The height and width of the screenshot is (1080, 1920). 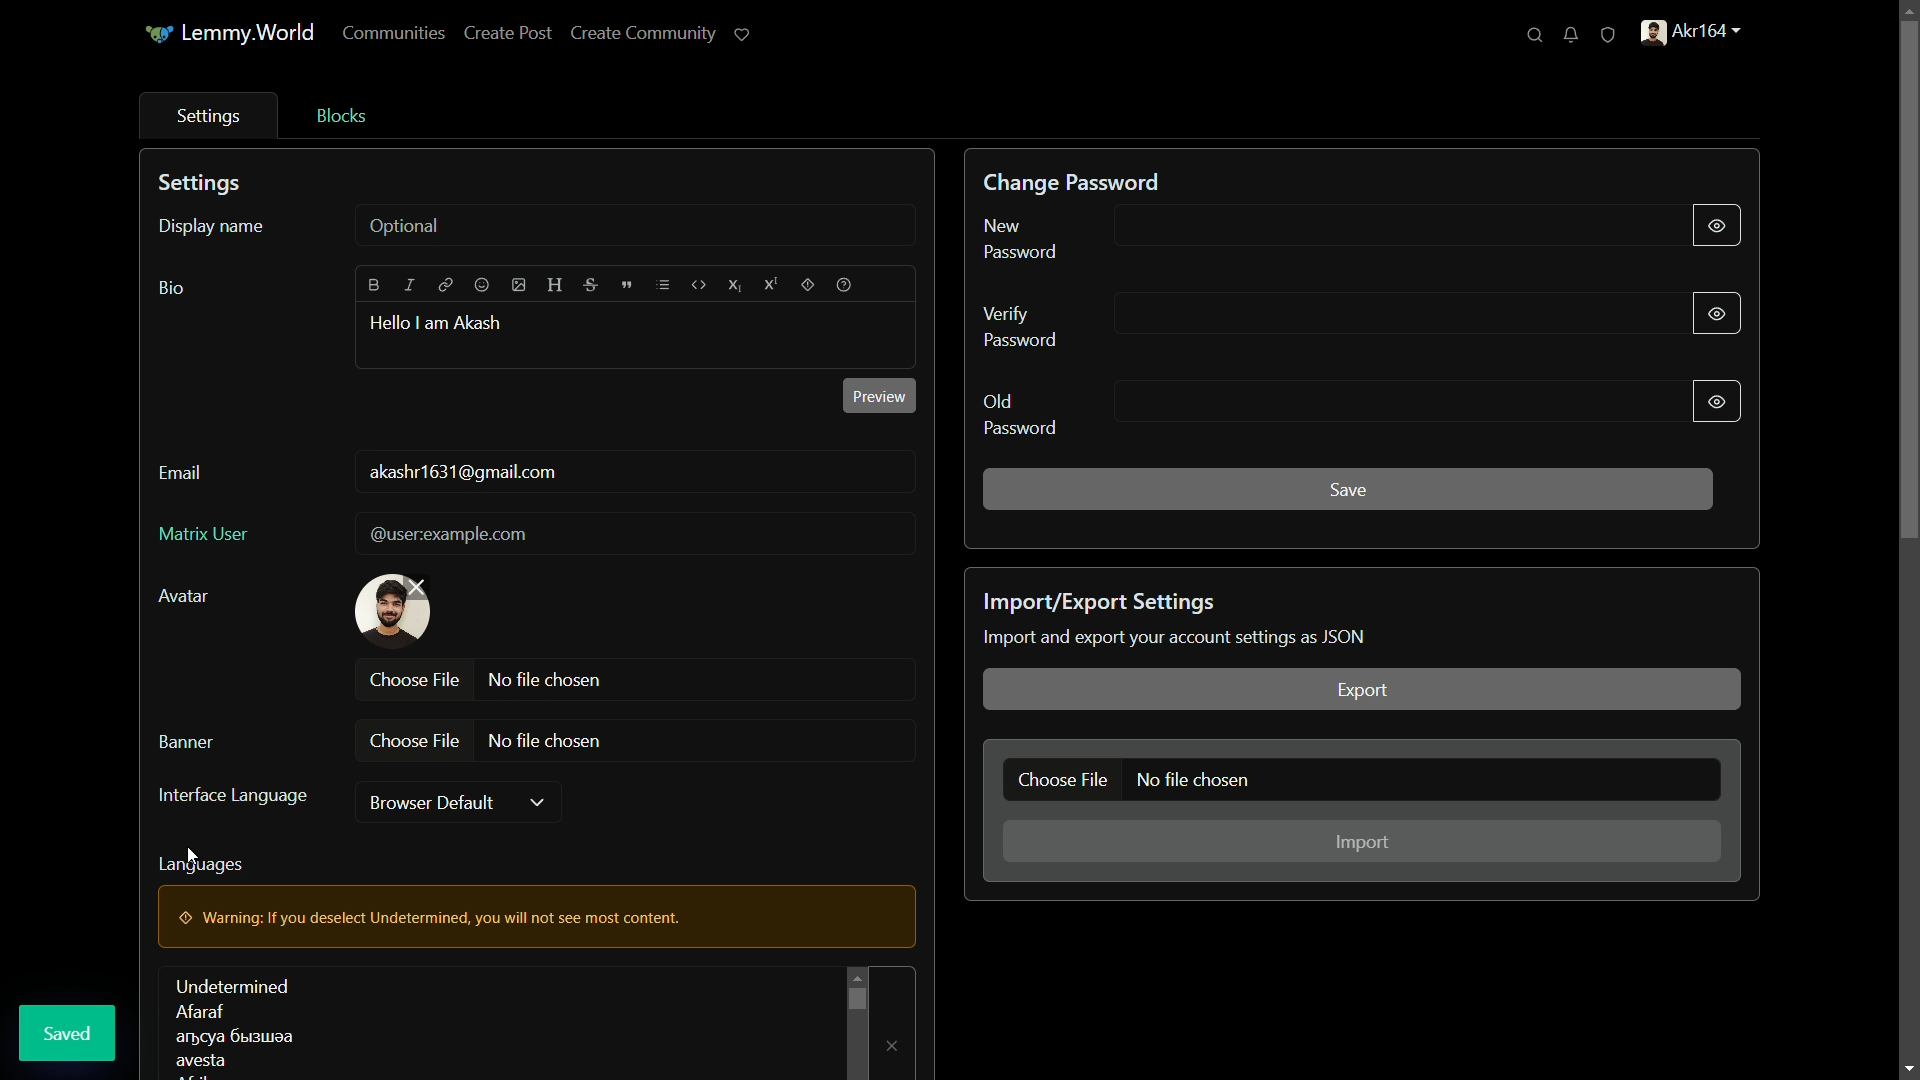 What do you see at coordinates (415, 741) in the screenshot?
I see `choose file` at bounding box center [415, 741].